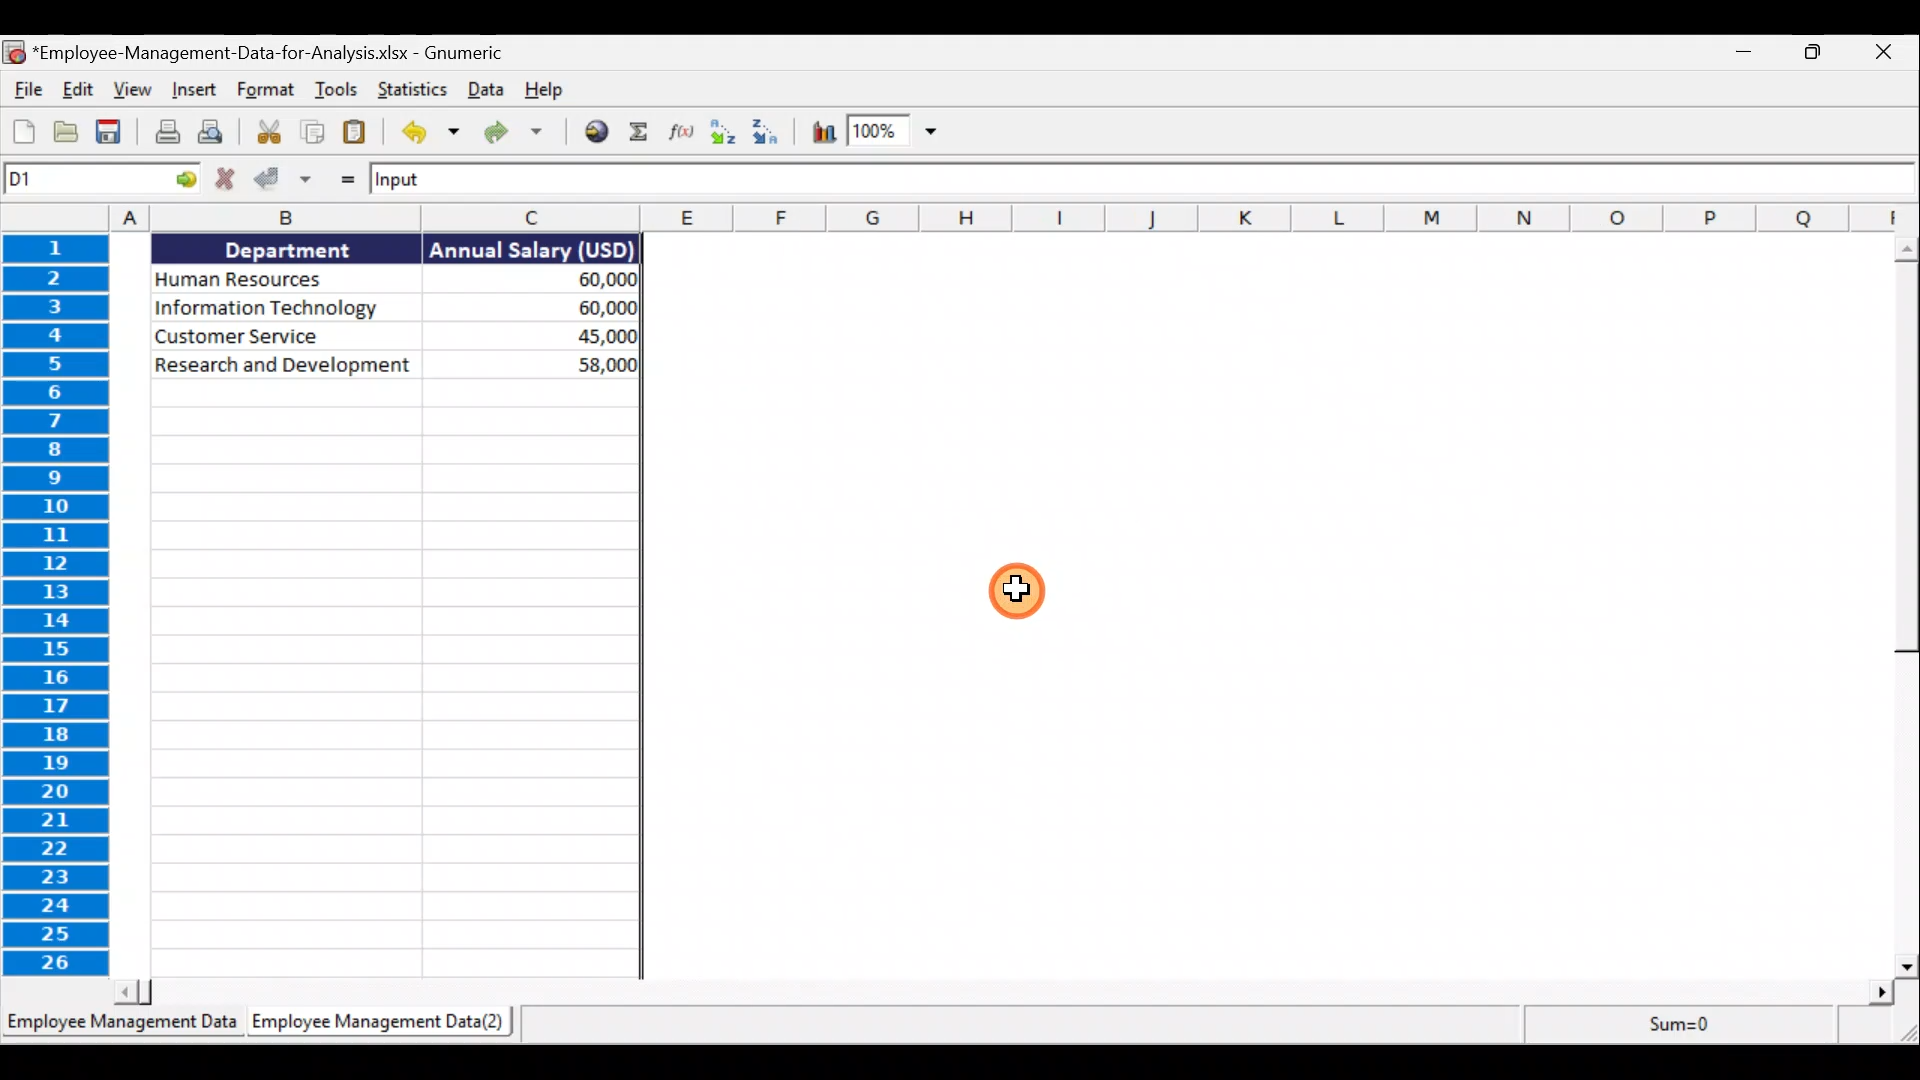 The width and height of the screenshot is (1920, 1080). Describe the element at coordinates (344, 180) in the screenshot. I see `Enter formula` at that location.